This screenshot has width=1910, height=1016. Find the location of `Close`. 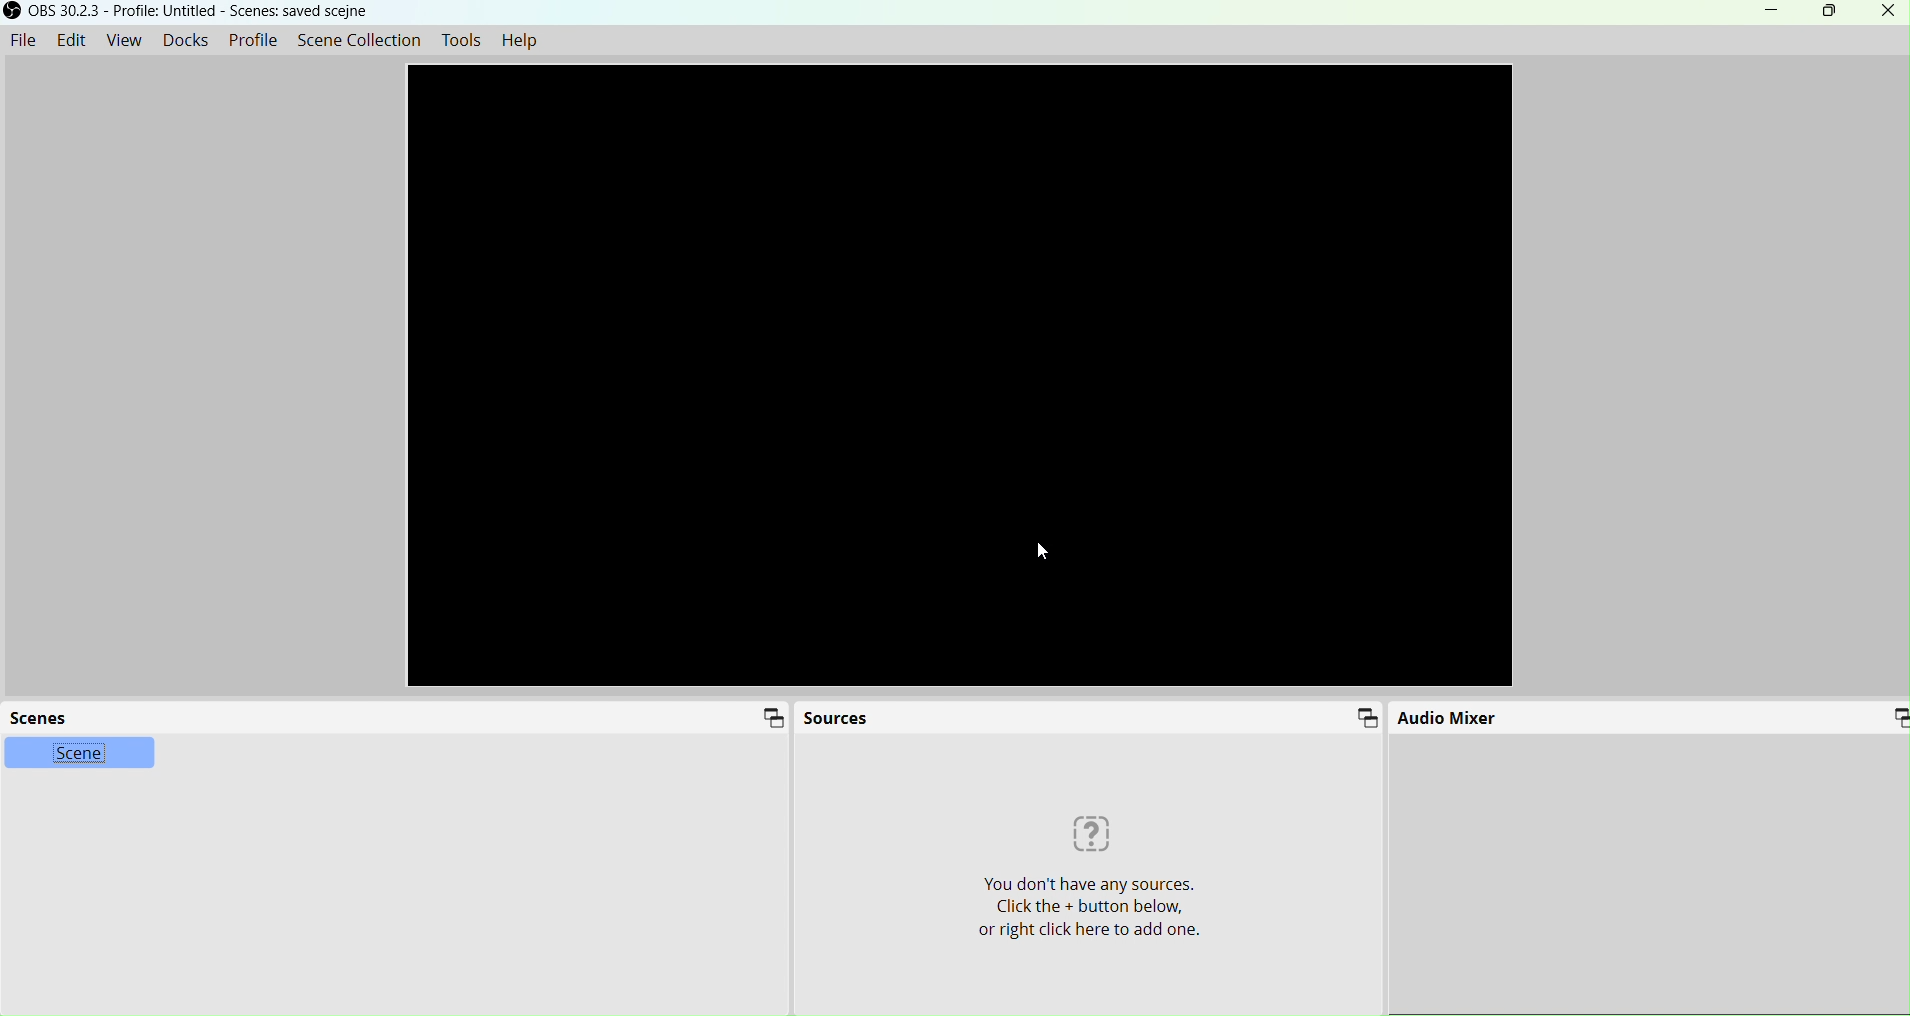

Close is located at coordinates (1886, 14).